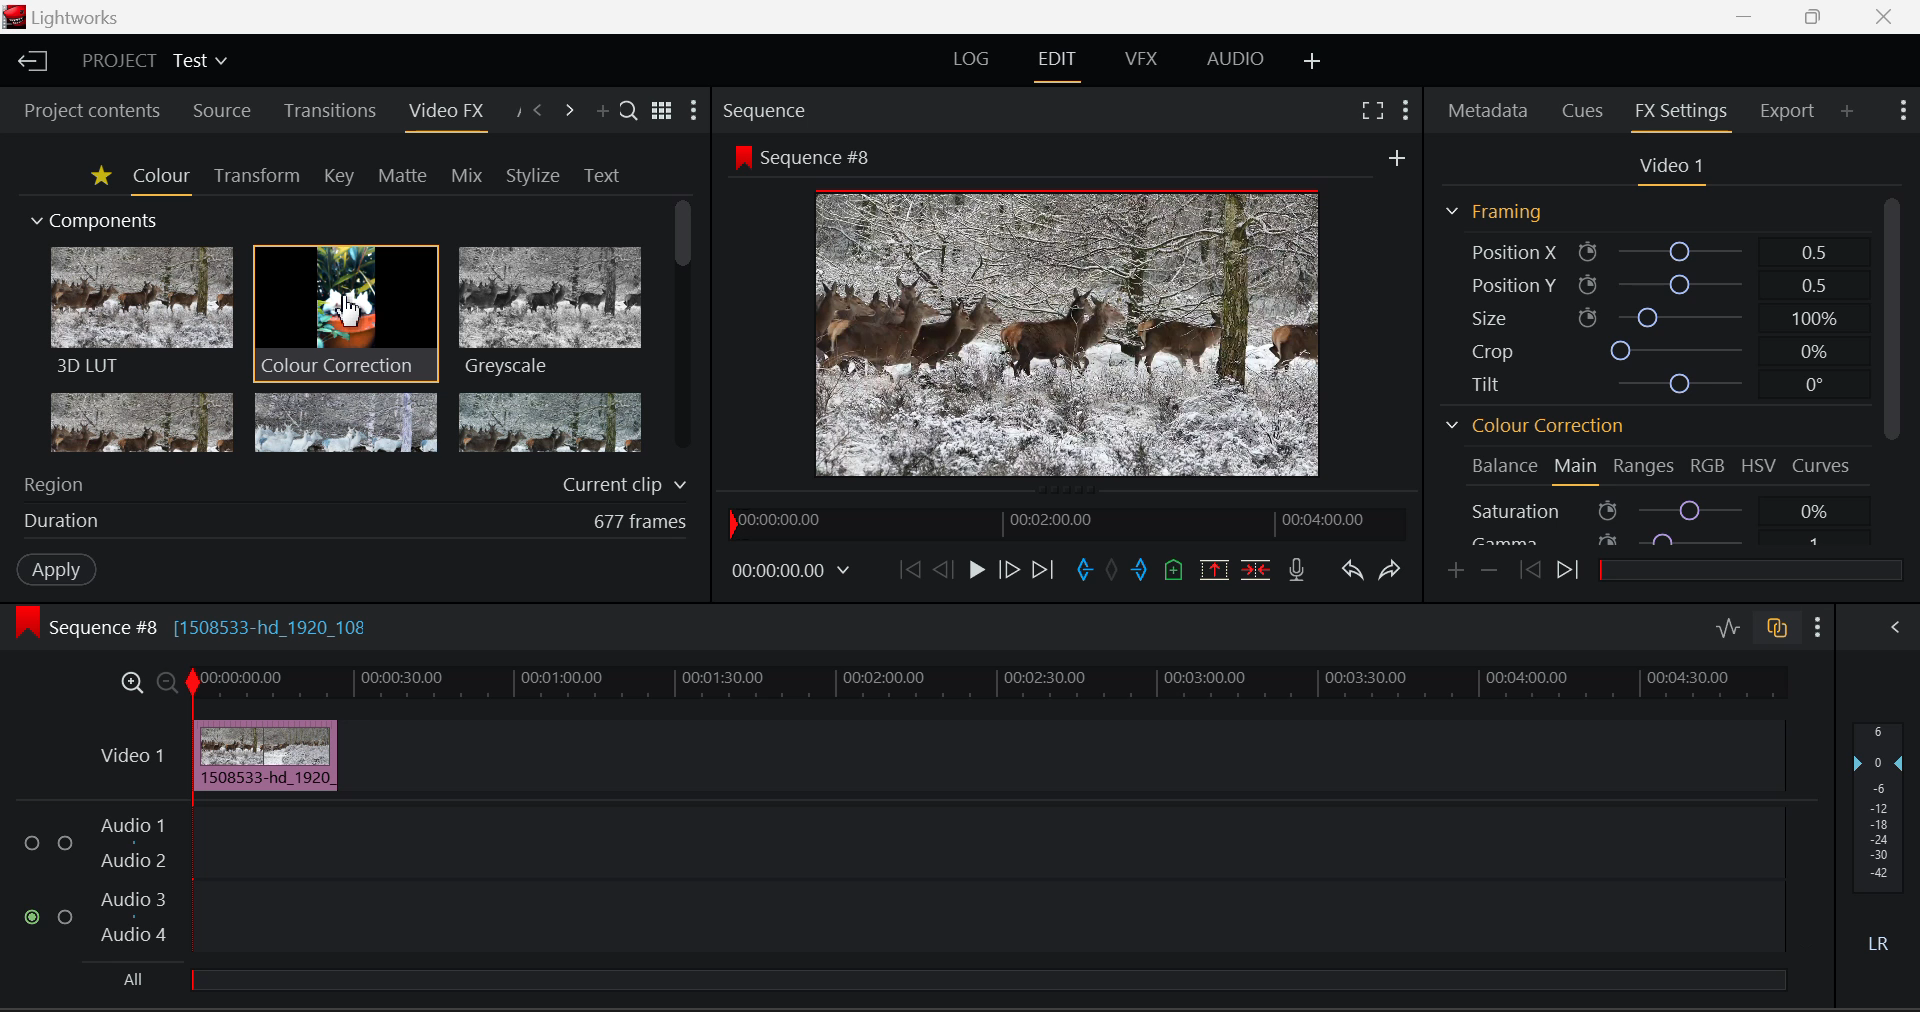  Describe the element at coordinates (1748, 17) in the screenshot. I see `Restore Down` at that location.